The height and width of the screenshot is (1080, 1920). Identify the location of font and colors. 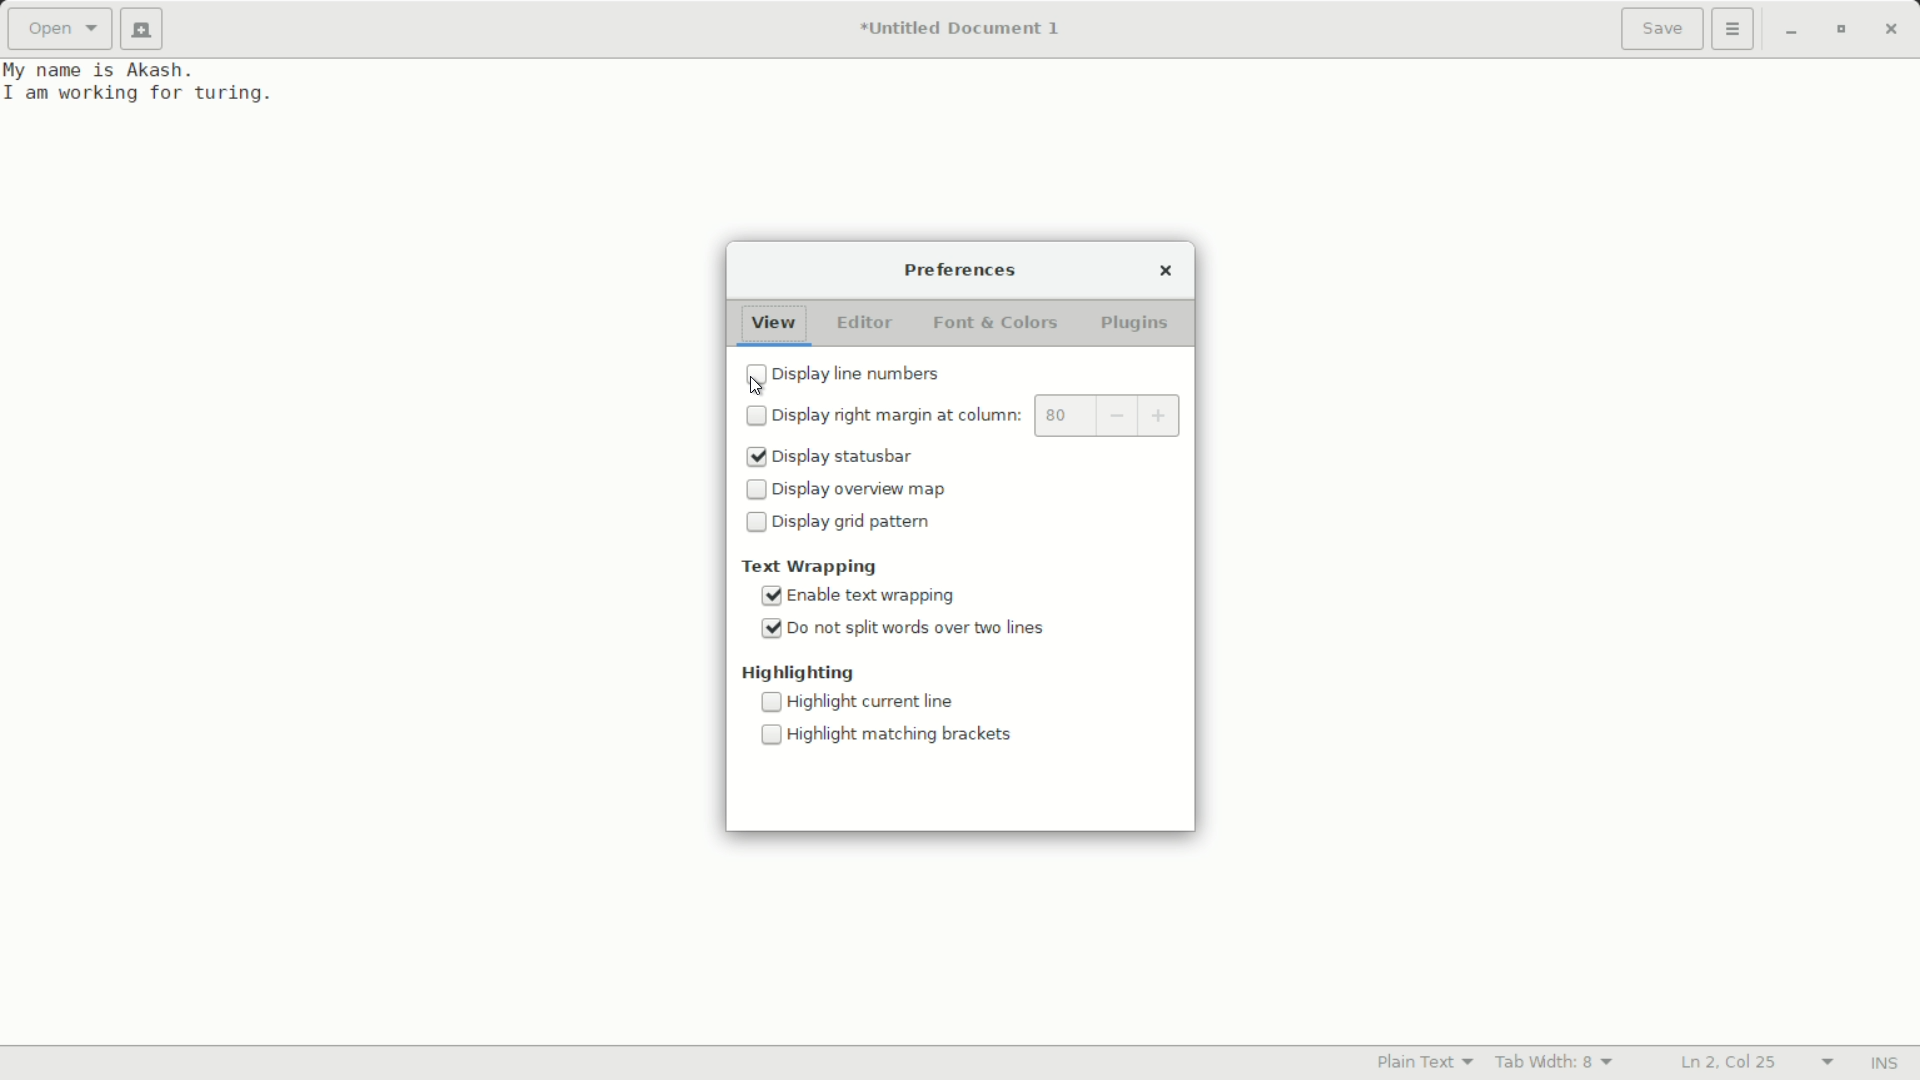
(997, 323).